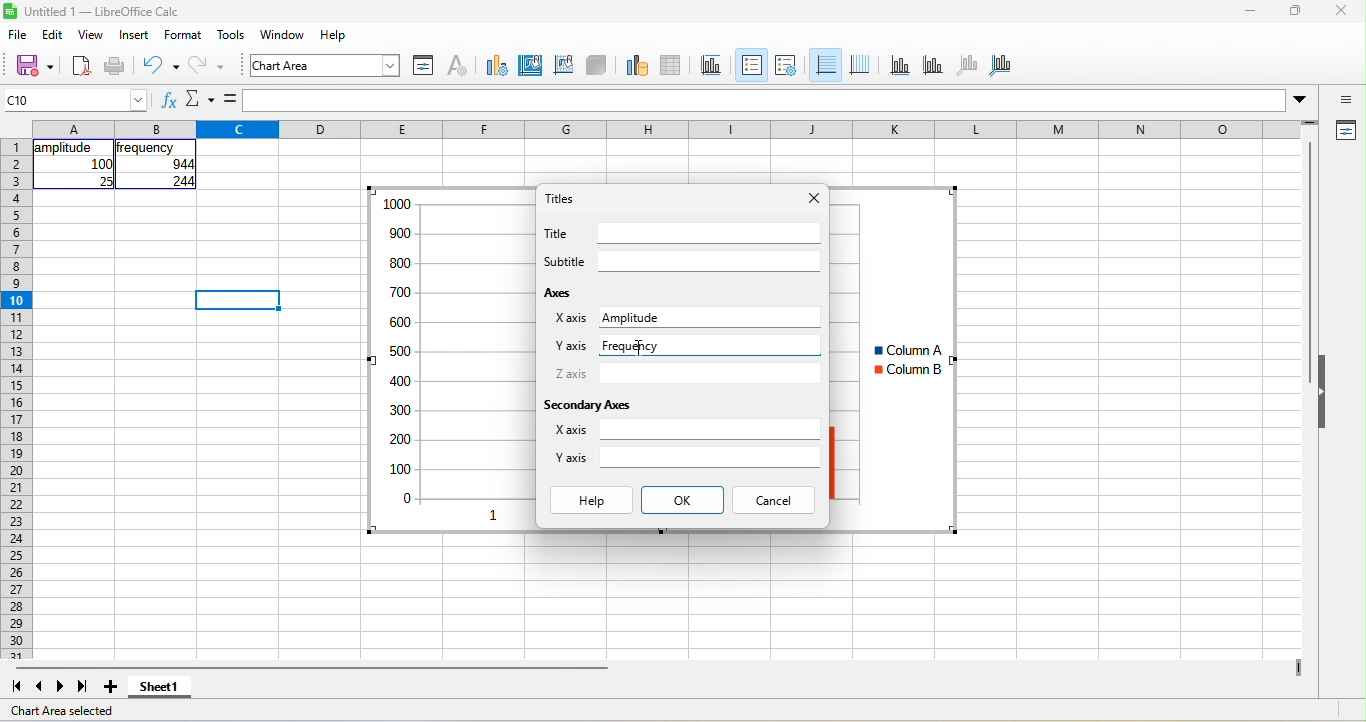  I want to click on window, so click(283, 34).